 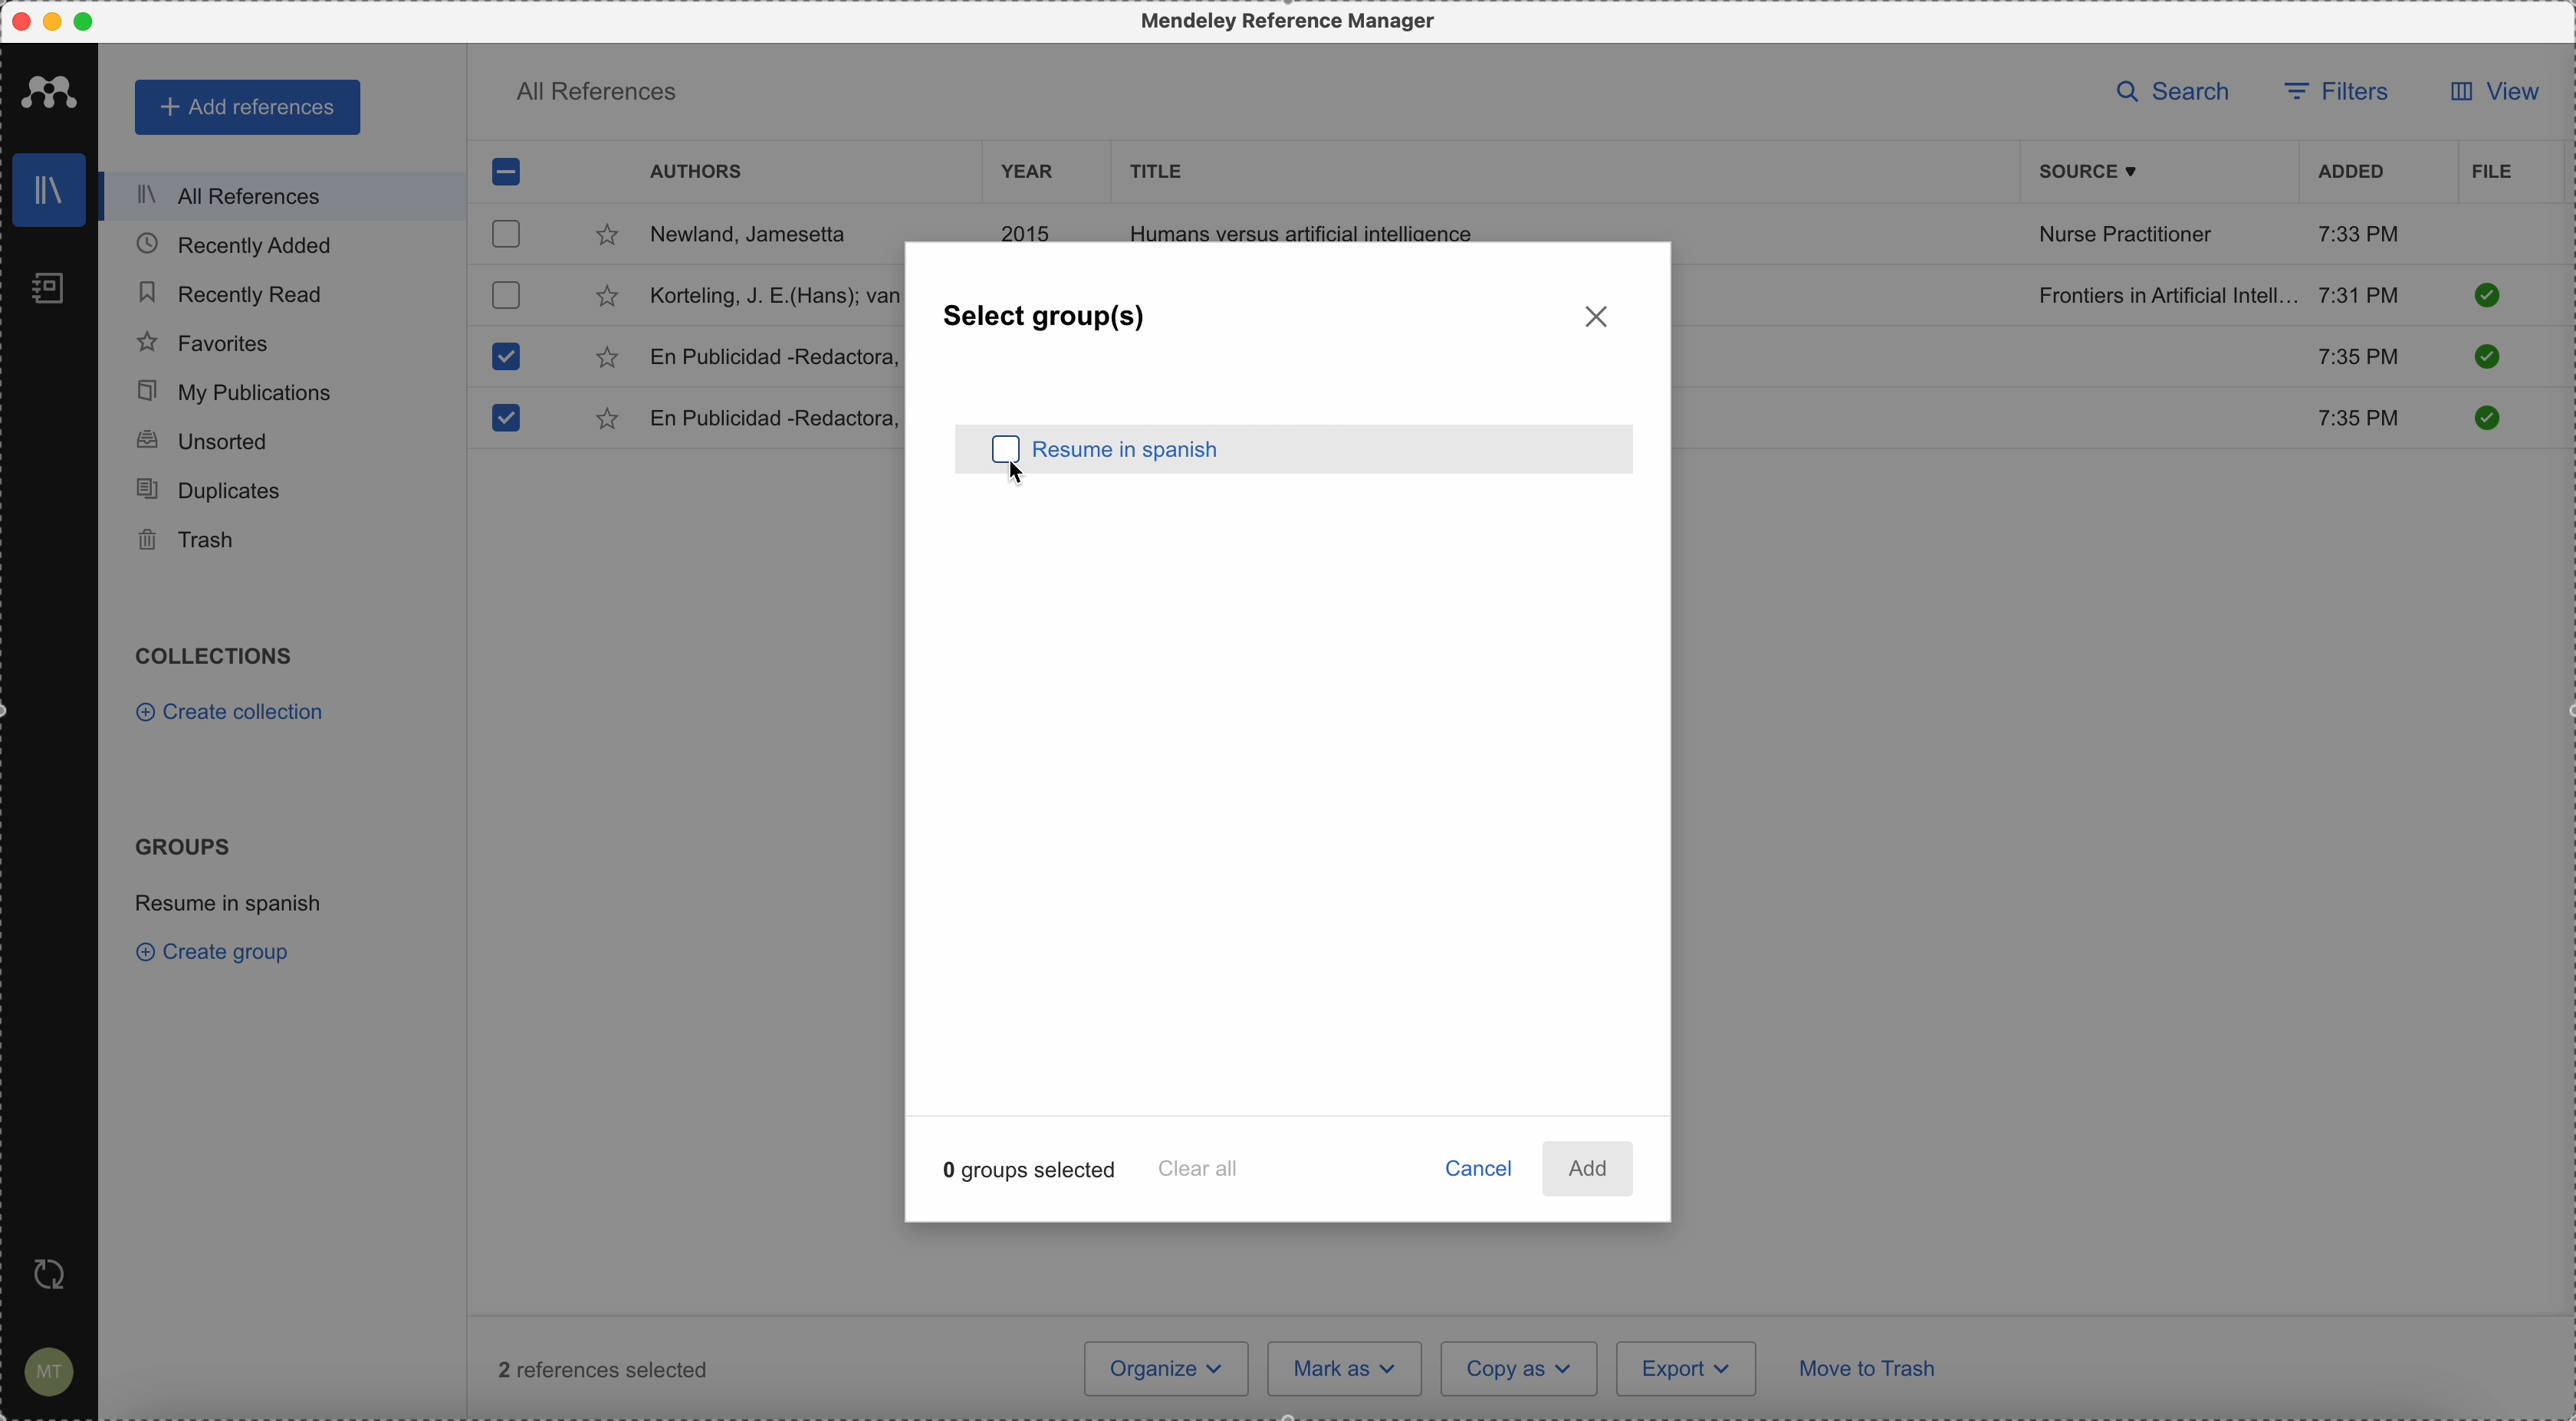 What do you see at coordinates (276, 196) in the screenshot?
I see `all references` at bounding box center [276, 196].